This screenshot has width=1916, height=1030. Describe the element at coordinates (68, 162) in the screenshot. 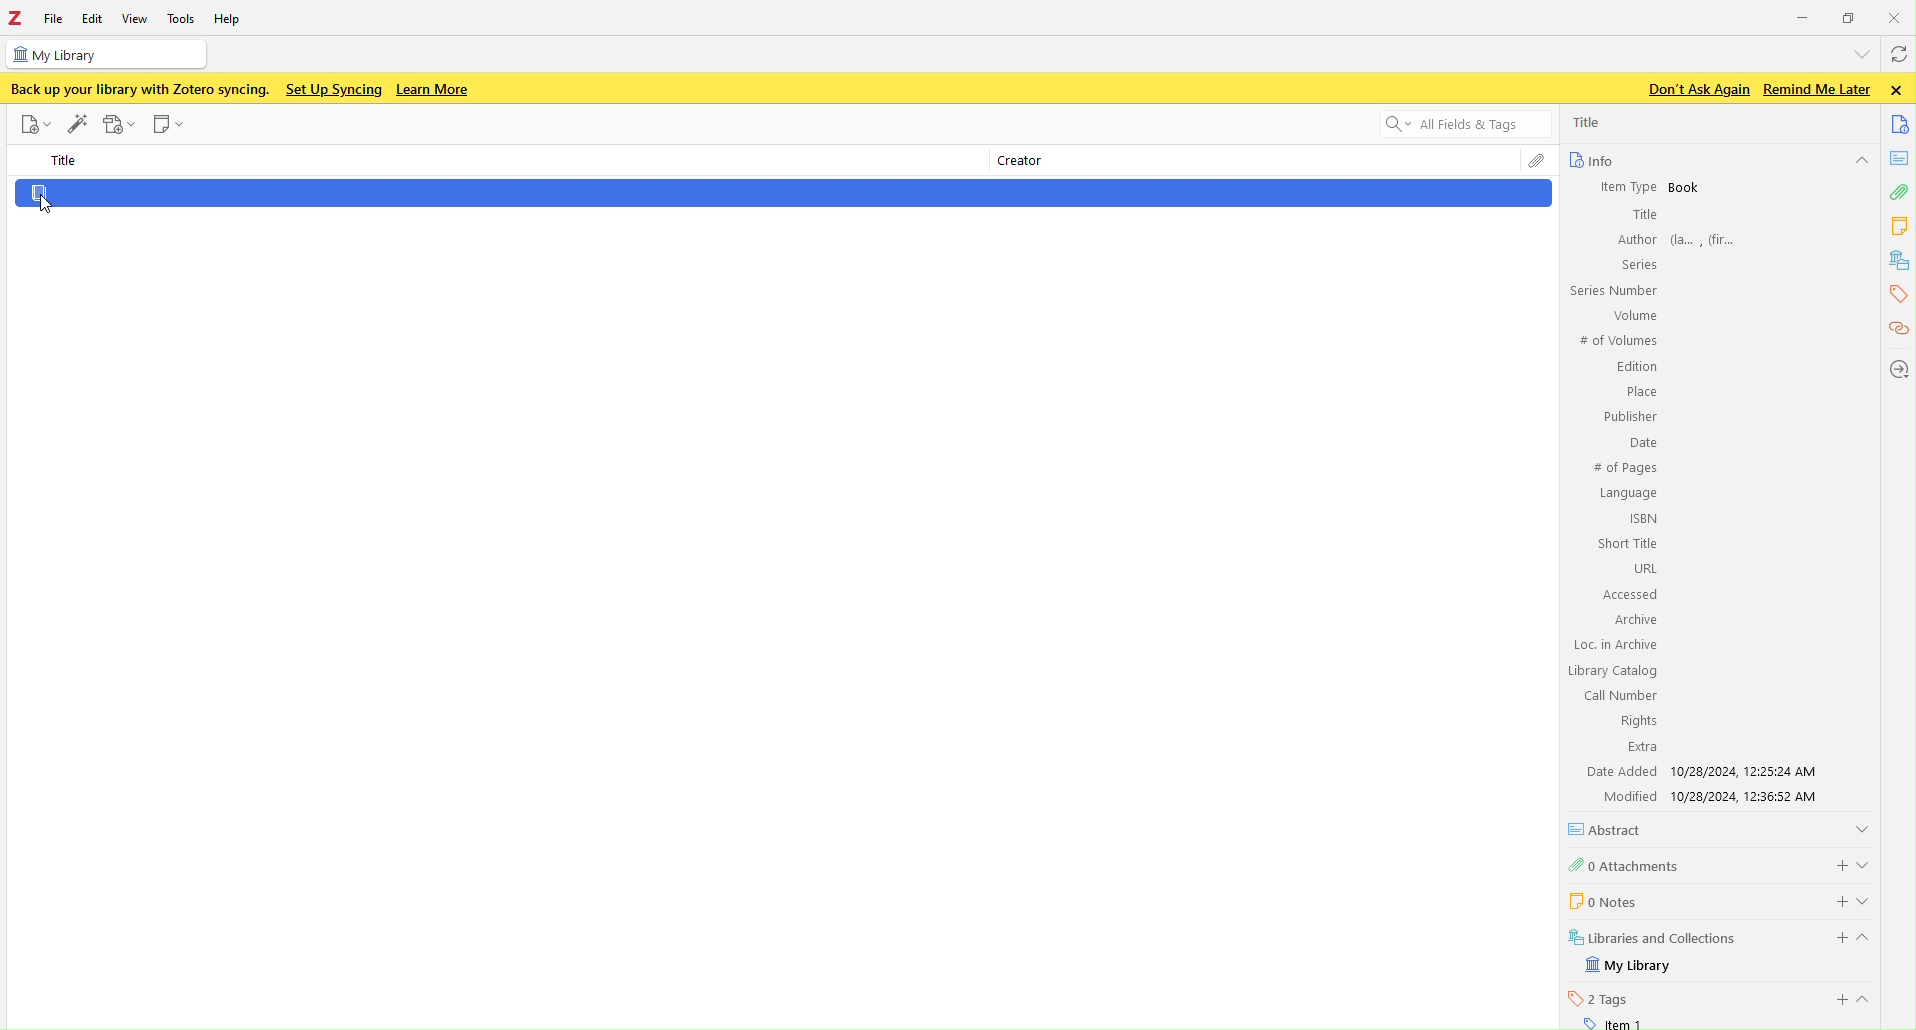

I see `title` at that location.